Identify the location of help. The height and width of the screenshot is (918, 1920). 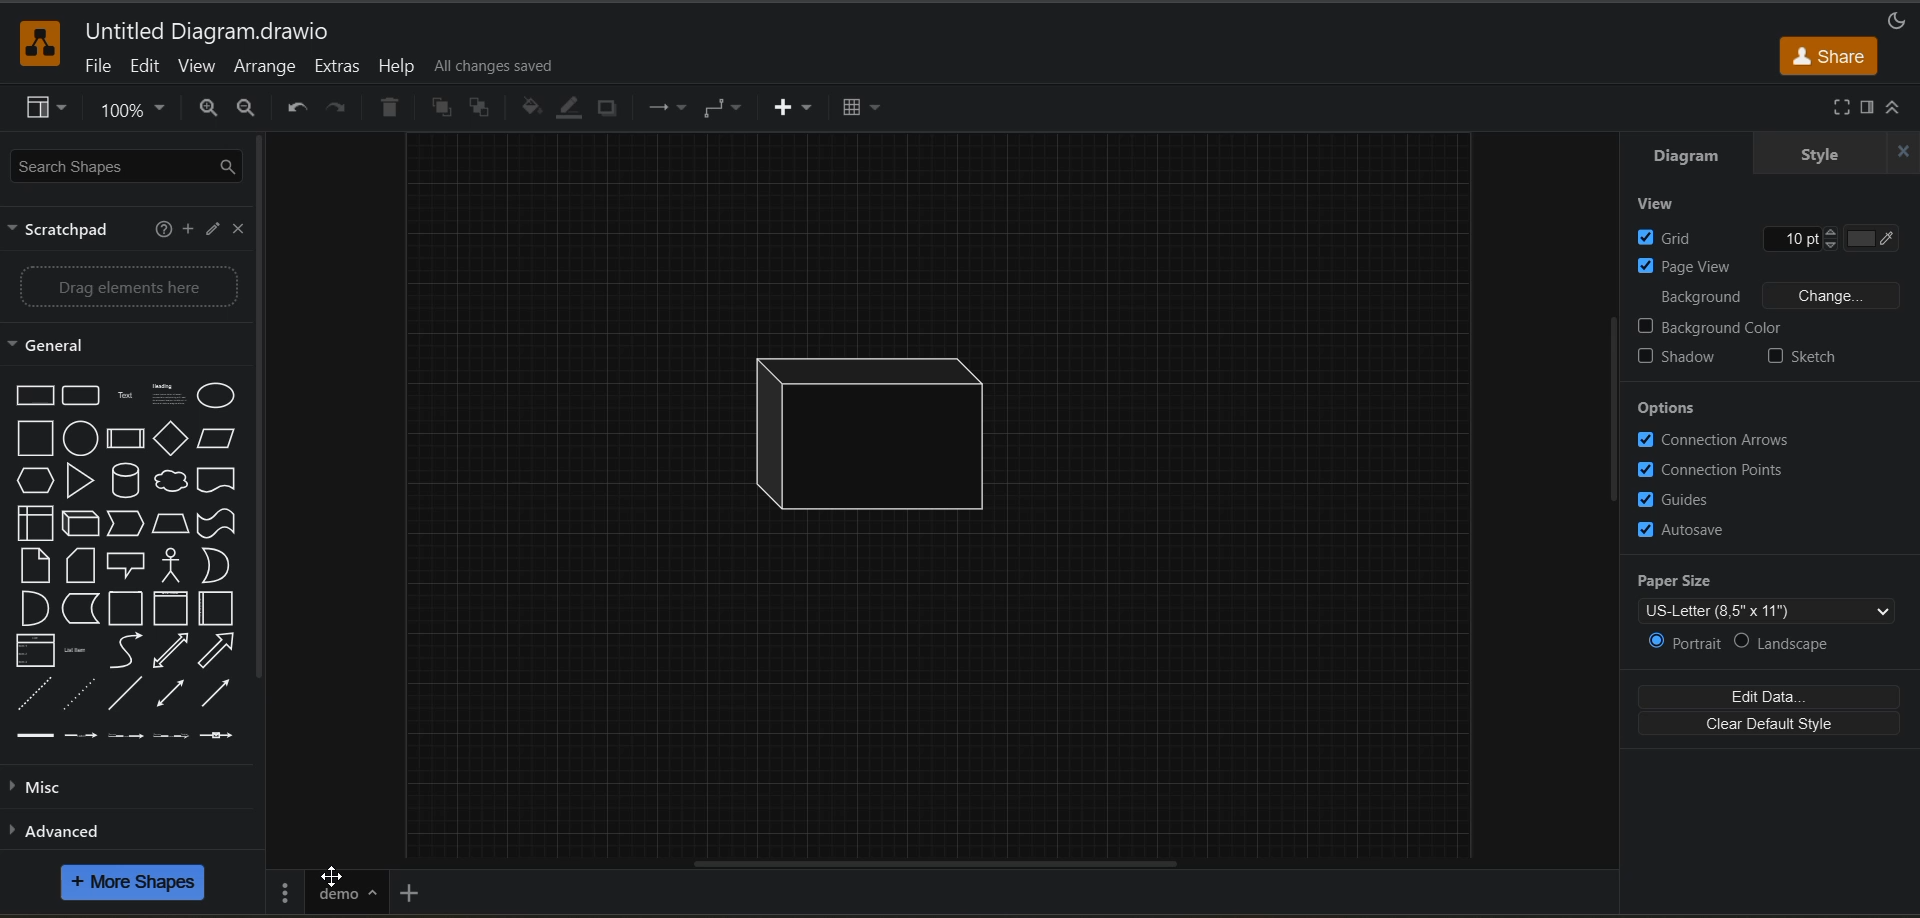
(400, 68).